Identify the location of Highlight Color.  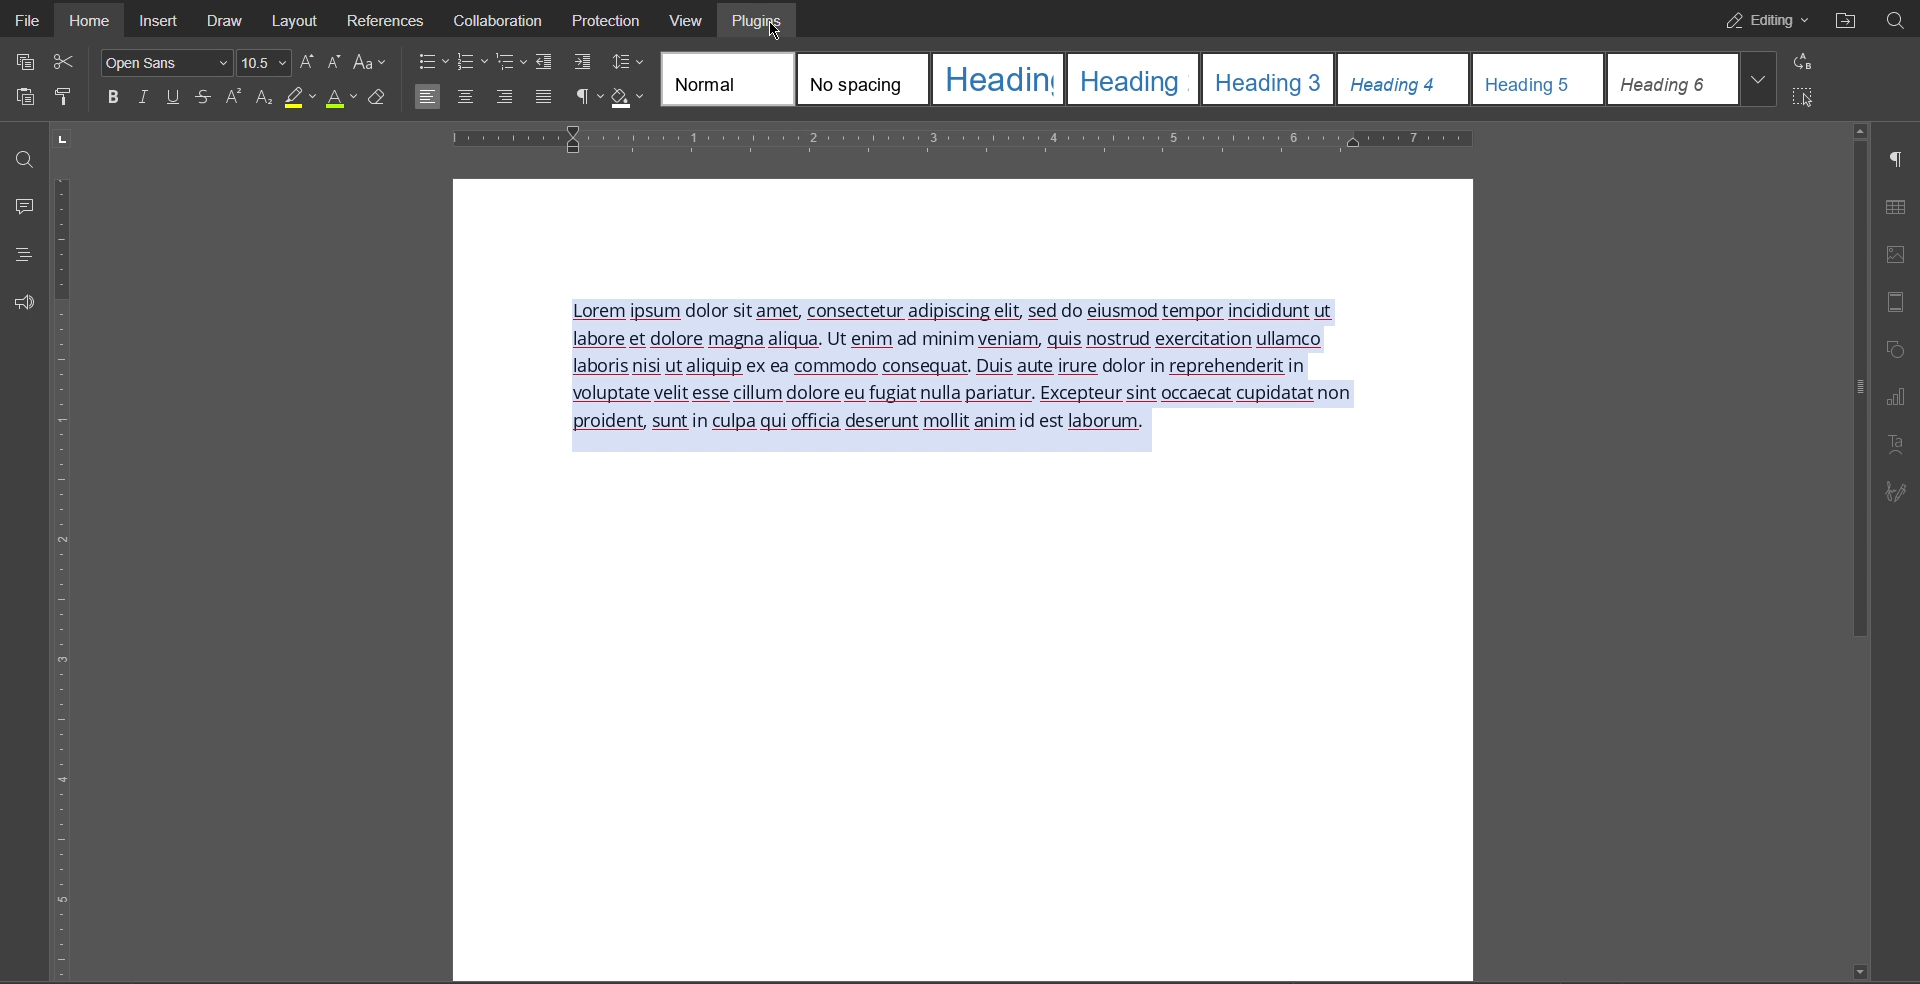
(301, 98).